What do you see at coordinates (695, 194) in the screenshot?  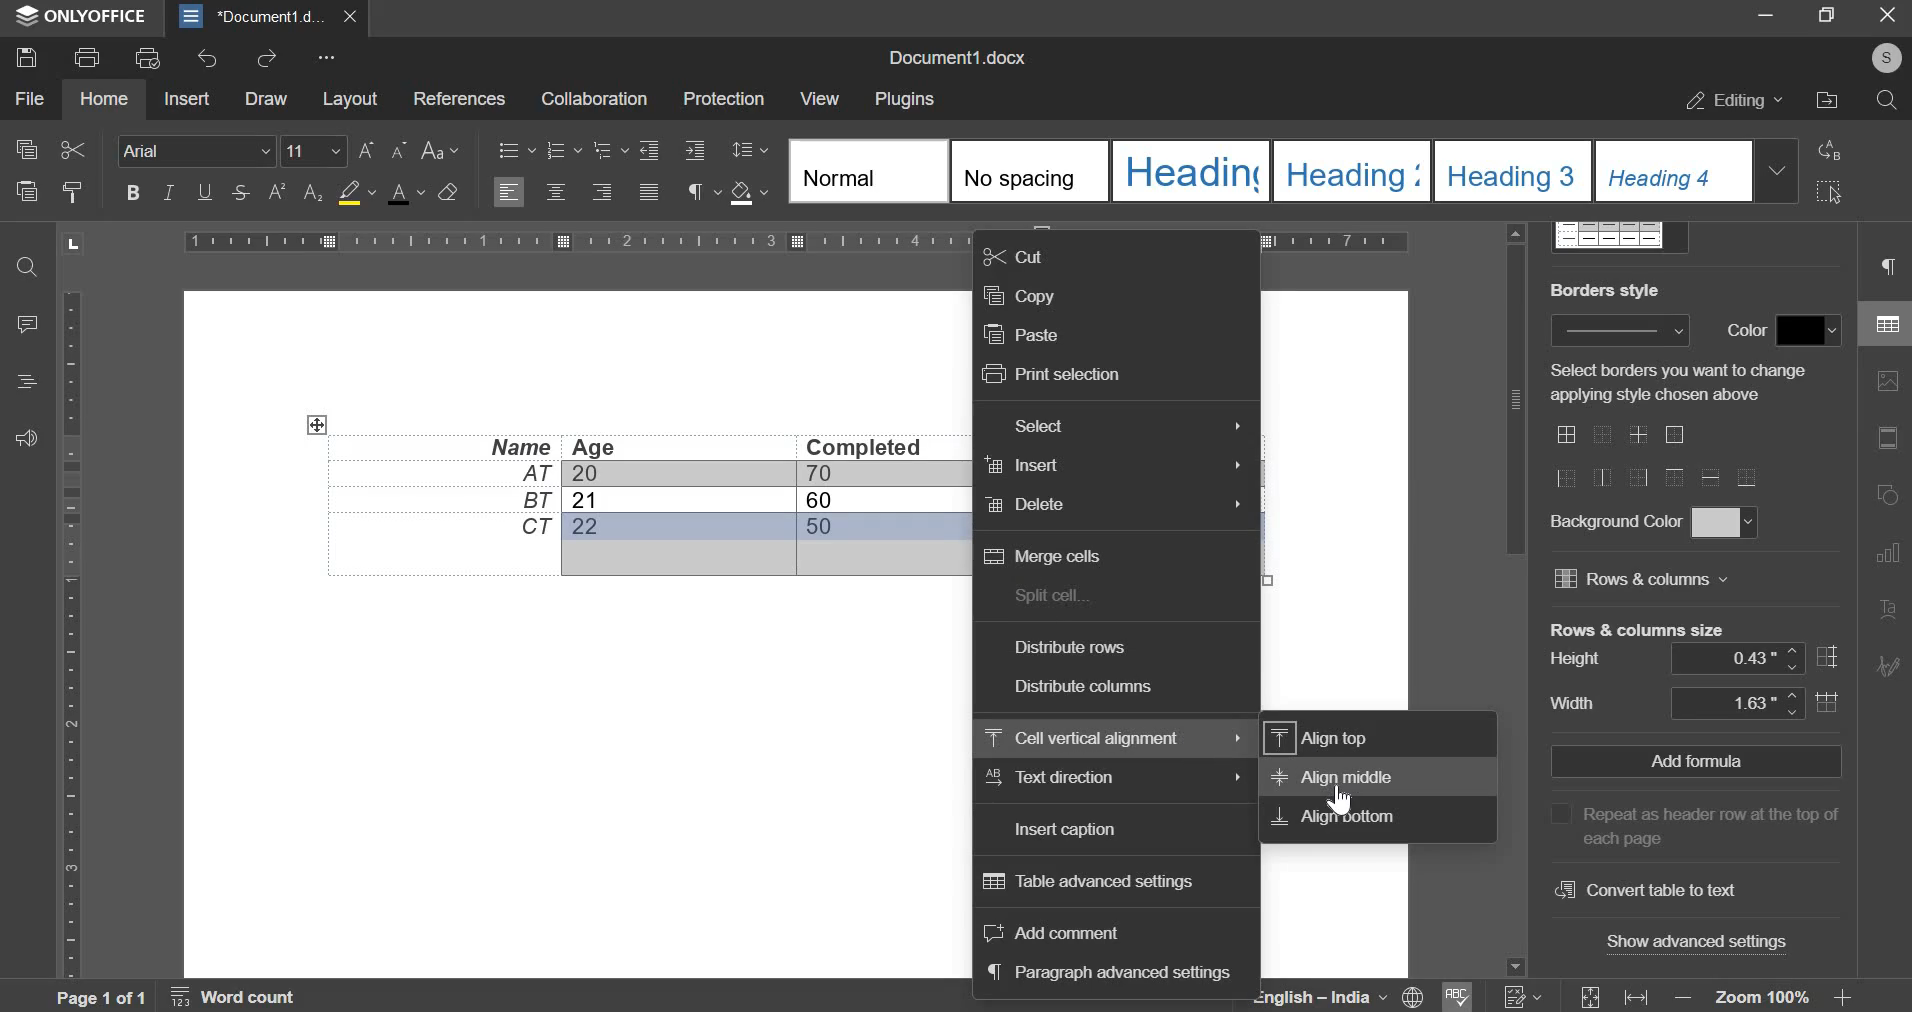 I see `paragraph` at bounding box center [695, 194].